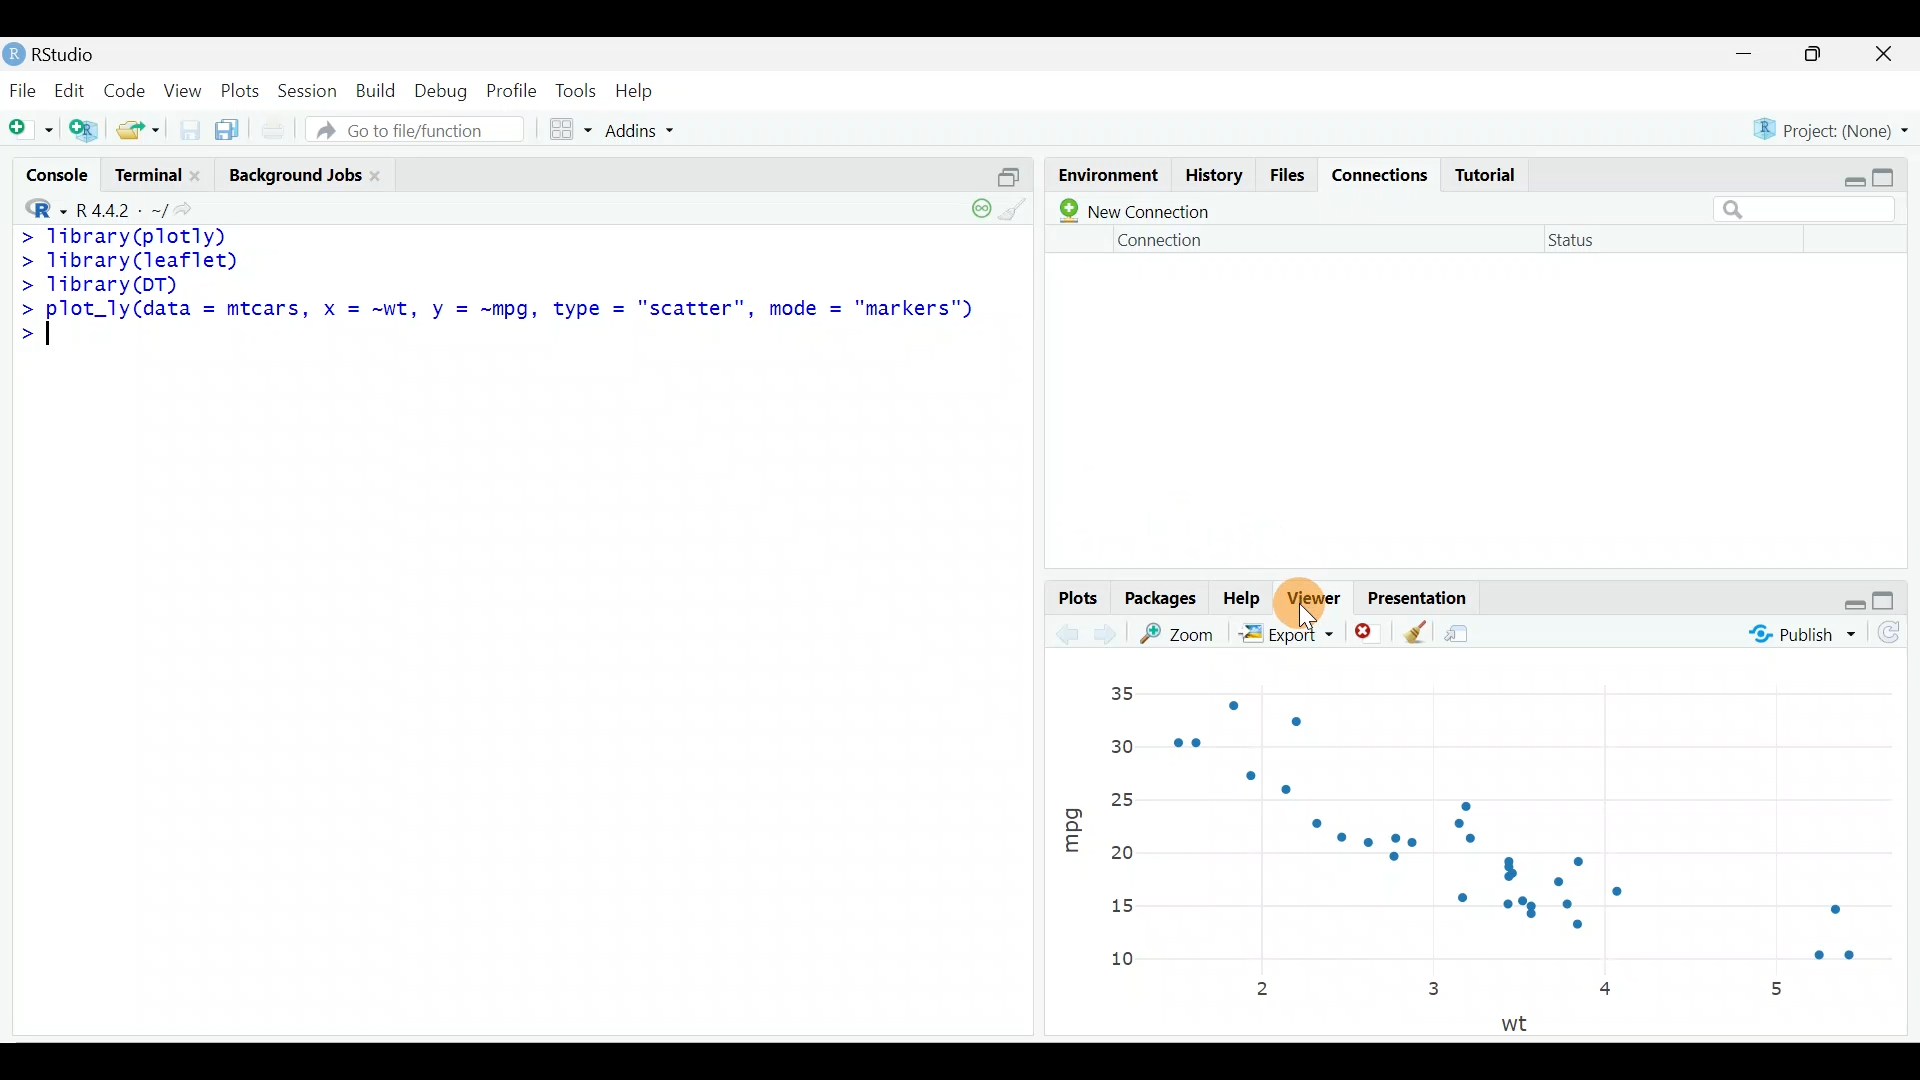 The height and width of the screenshot is (1080, 1920). Describe the element at coordinates (1781, 985) in the screenshot. I see `5` at that location.